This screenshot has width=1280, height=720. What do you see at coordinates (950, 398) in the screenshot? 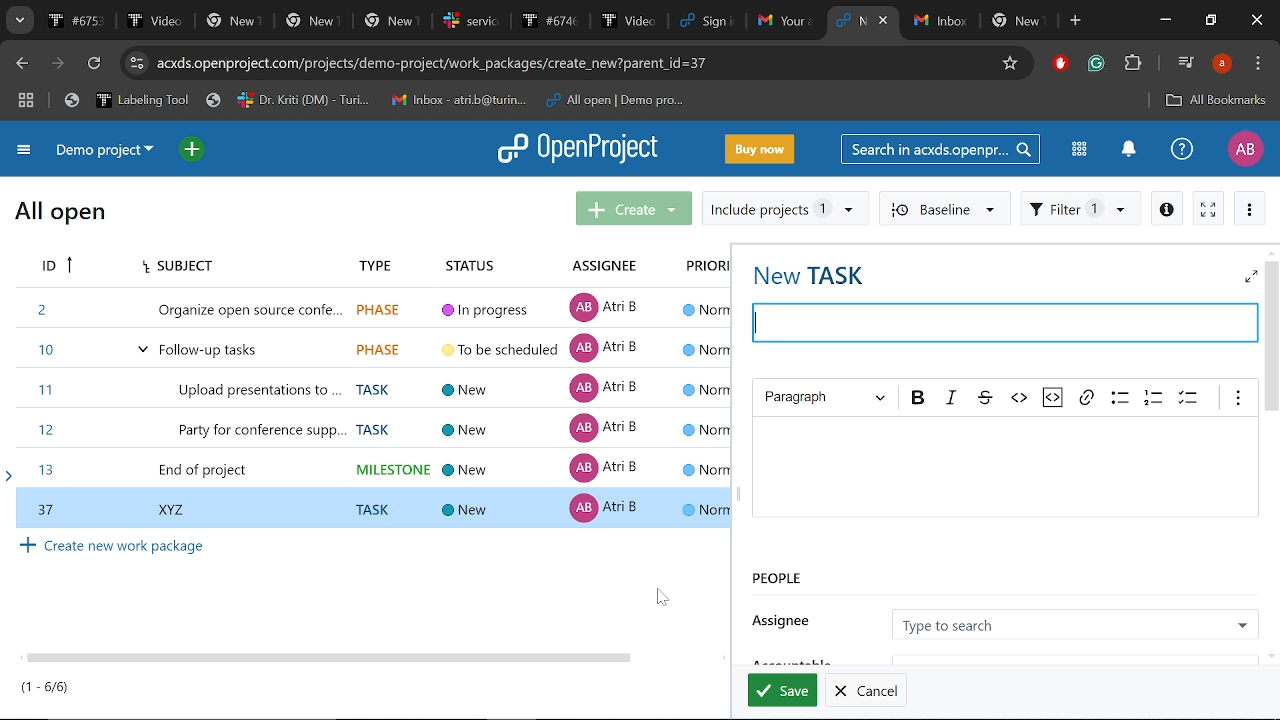
I see `Italic` at bounding box center [950, 398].